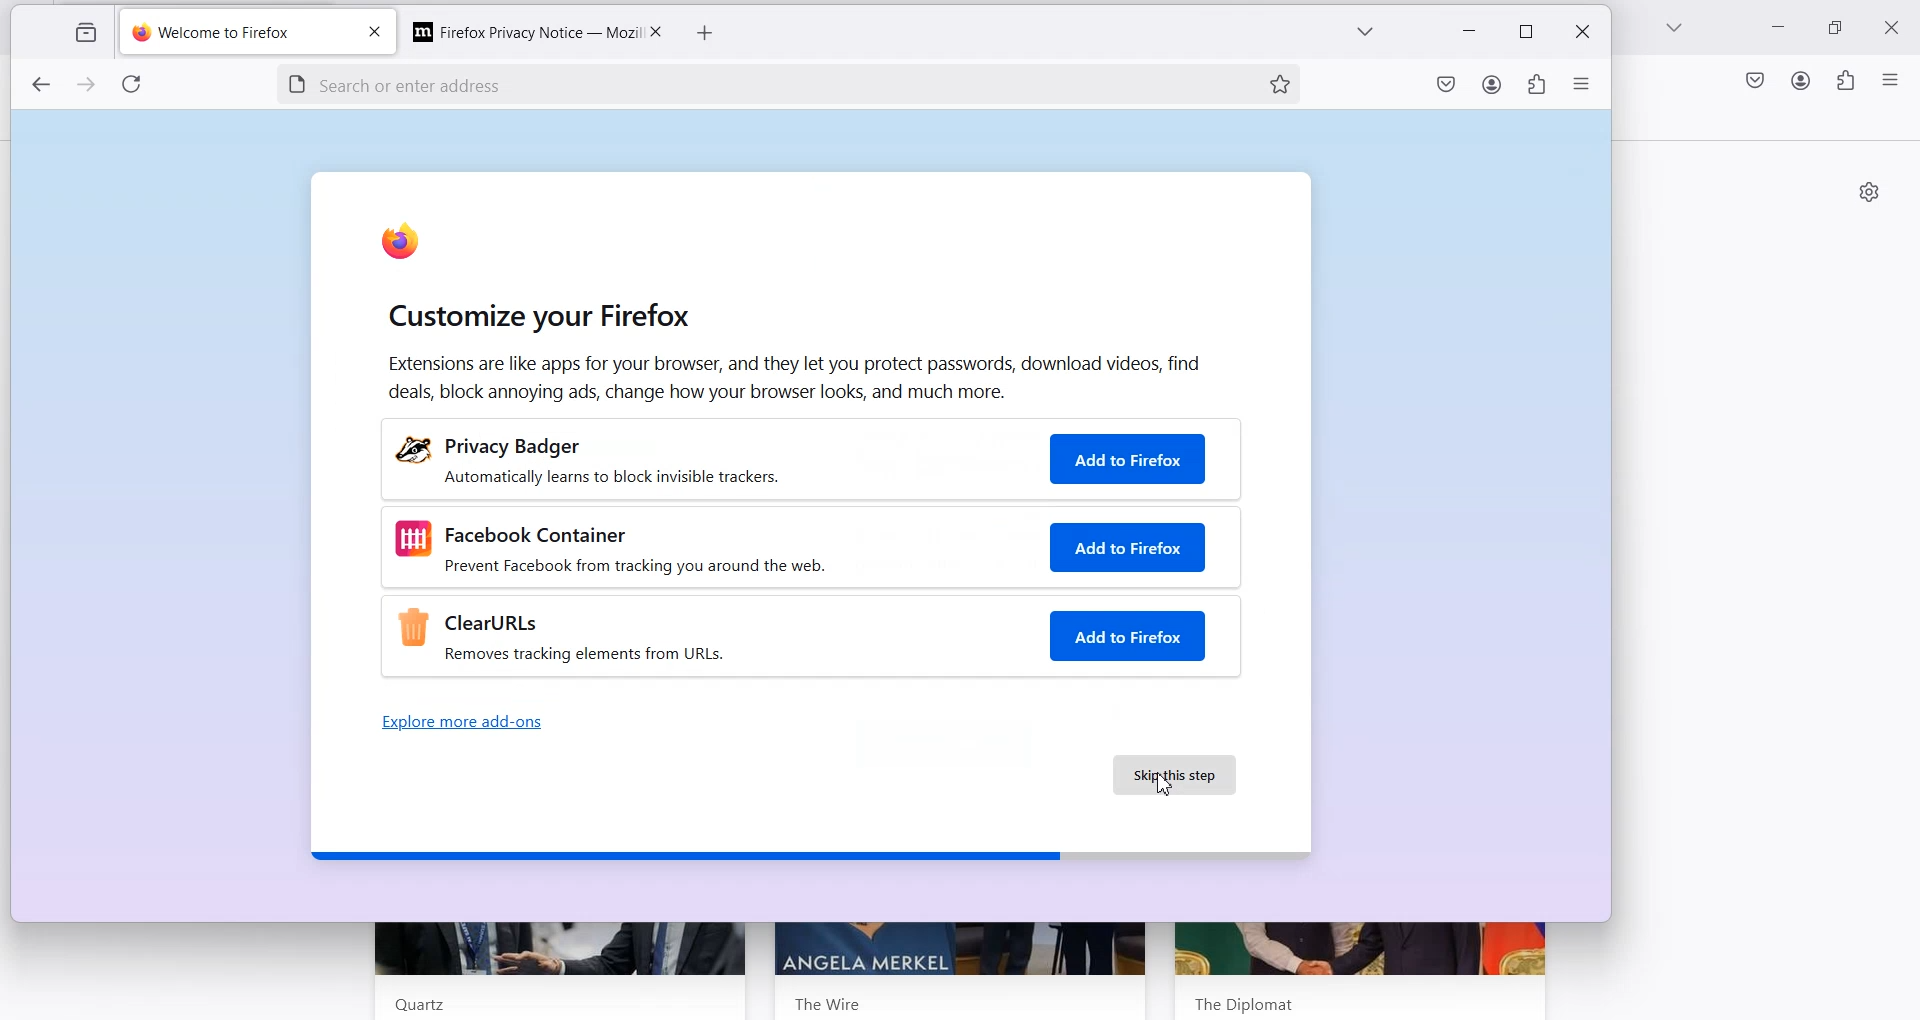 This screenshot has width=1920, height=1020. What do you see at coordinates (1753, 80) in the screenshot?
I see `Save to Pocket` at bounding box center [1753, 80].